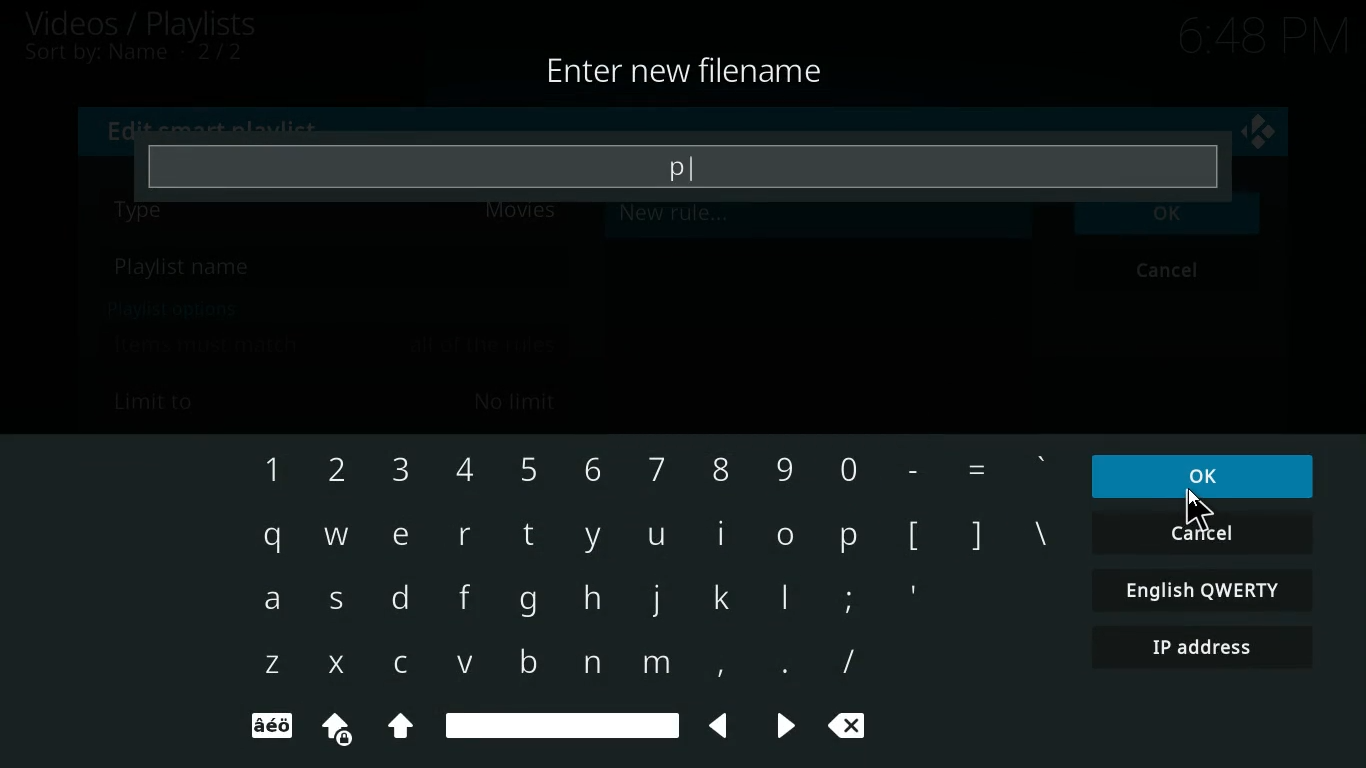 The height and width of the screenshot is (768, 1366). I want to click on ', so click(912, 597).